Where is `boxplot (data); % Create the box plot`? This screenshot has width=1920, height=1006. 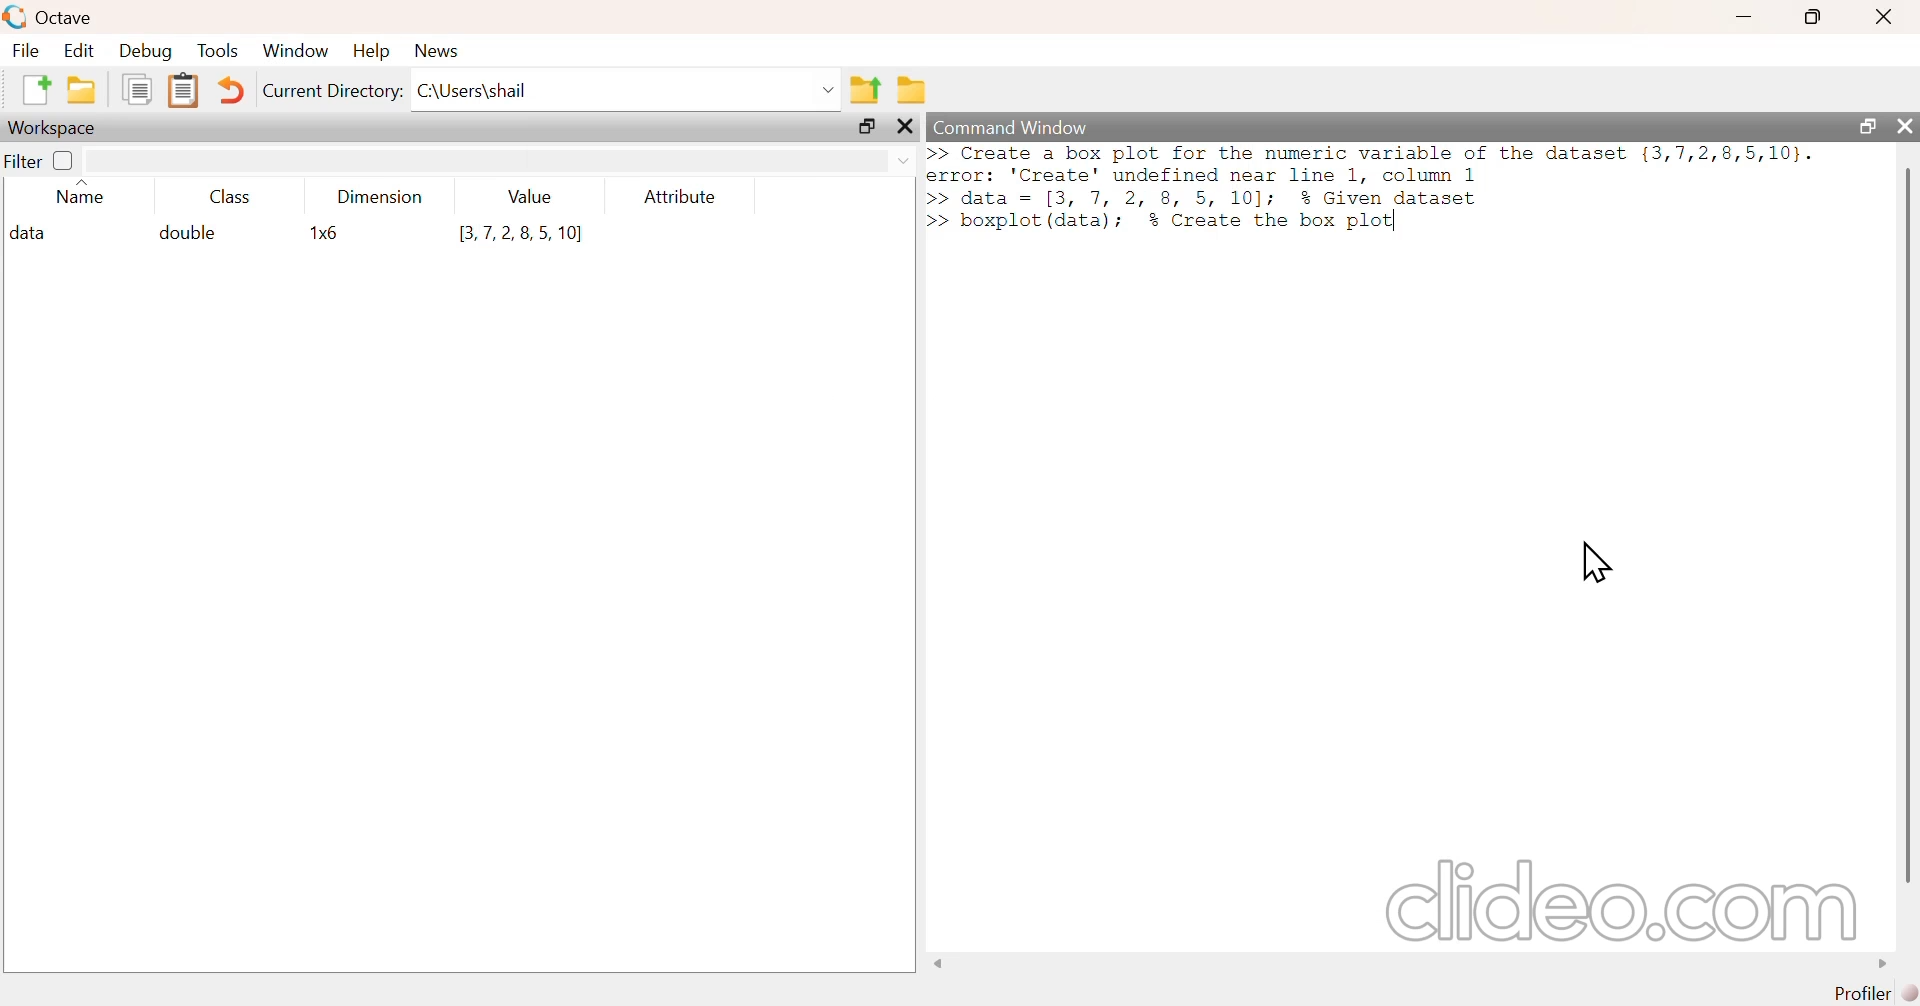 boxplot (data); % Create the box plot is located at coordinates (1176, 224).